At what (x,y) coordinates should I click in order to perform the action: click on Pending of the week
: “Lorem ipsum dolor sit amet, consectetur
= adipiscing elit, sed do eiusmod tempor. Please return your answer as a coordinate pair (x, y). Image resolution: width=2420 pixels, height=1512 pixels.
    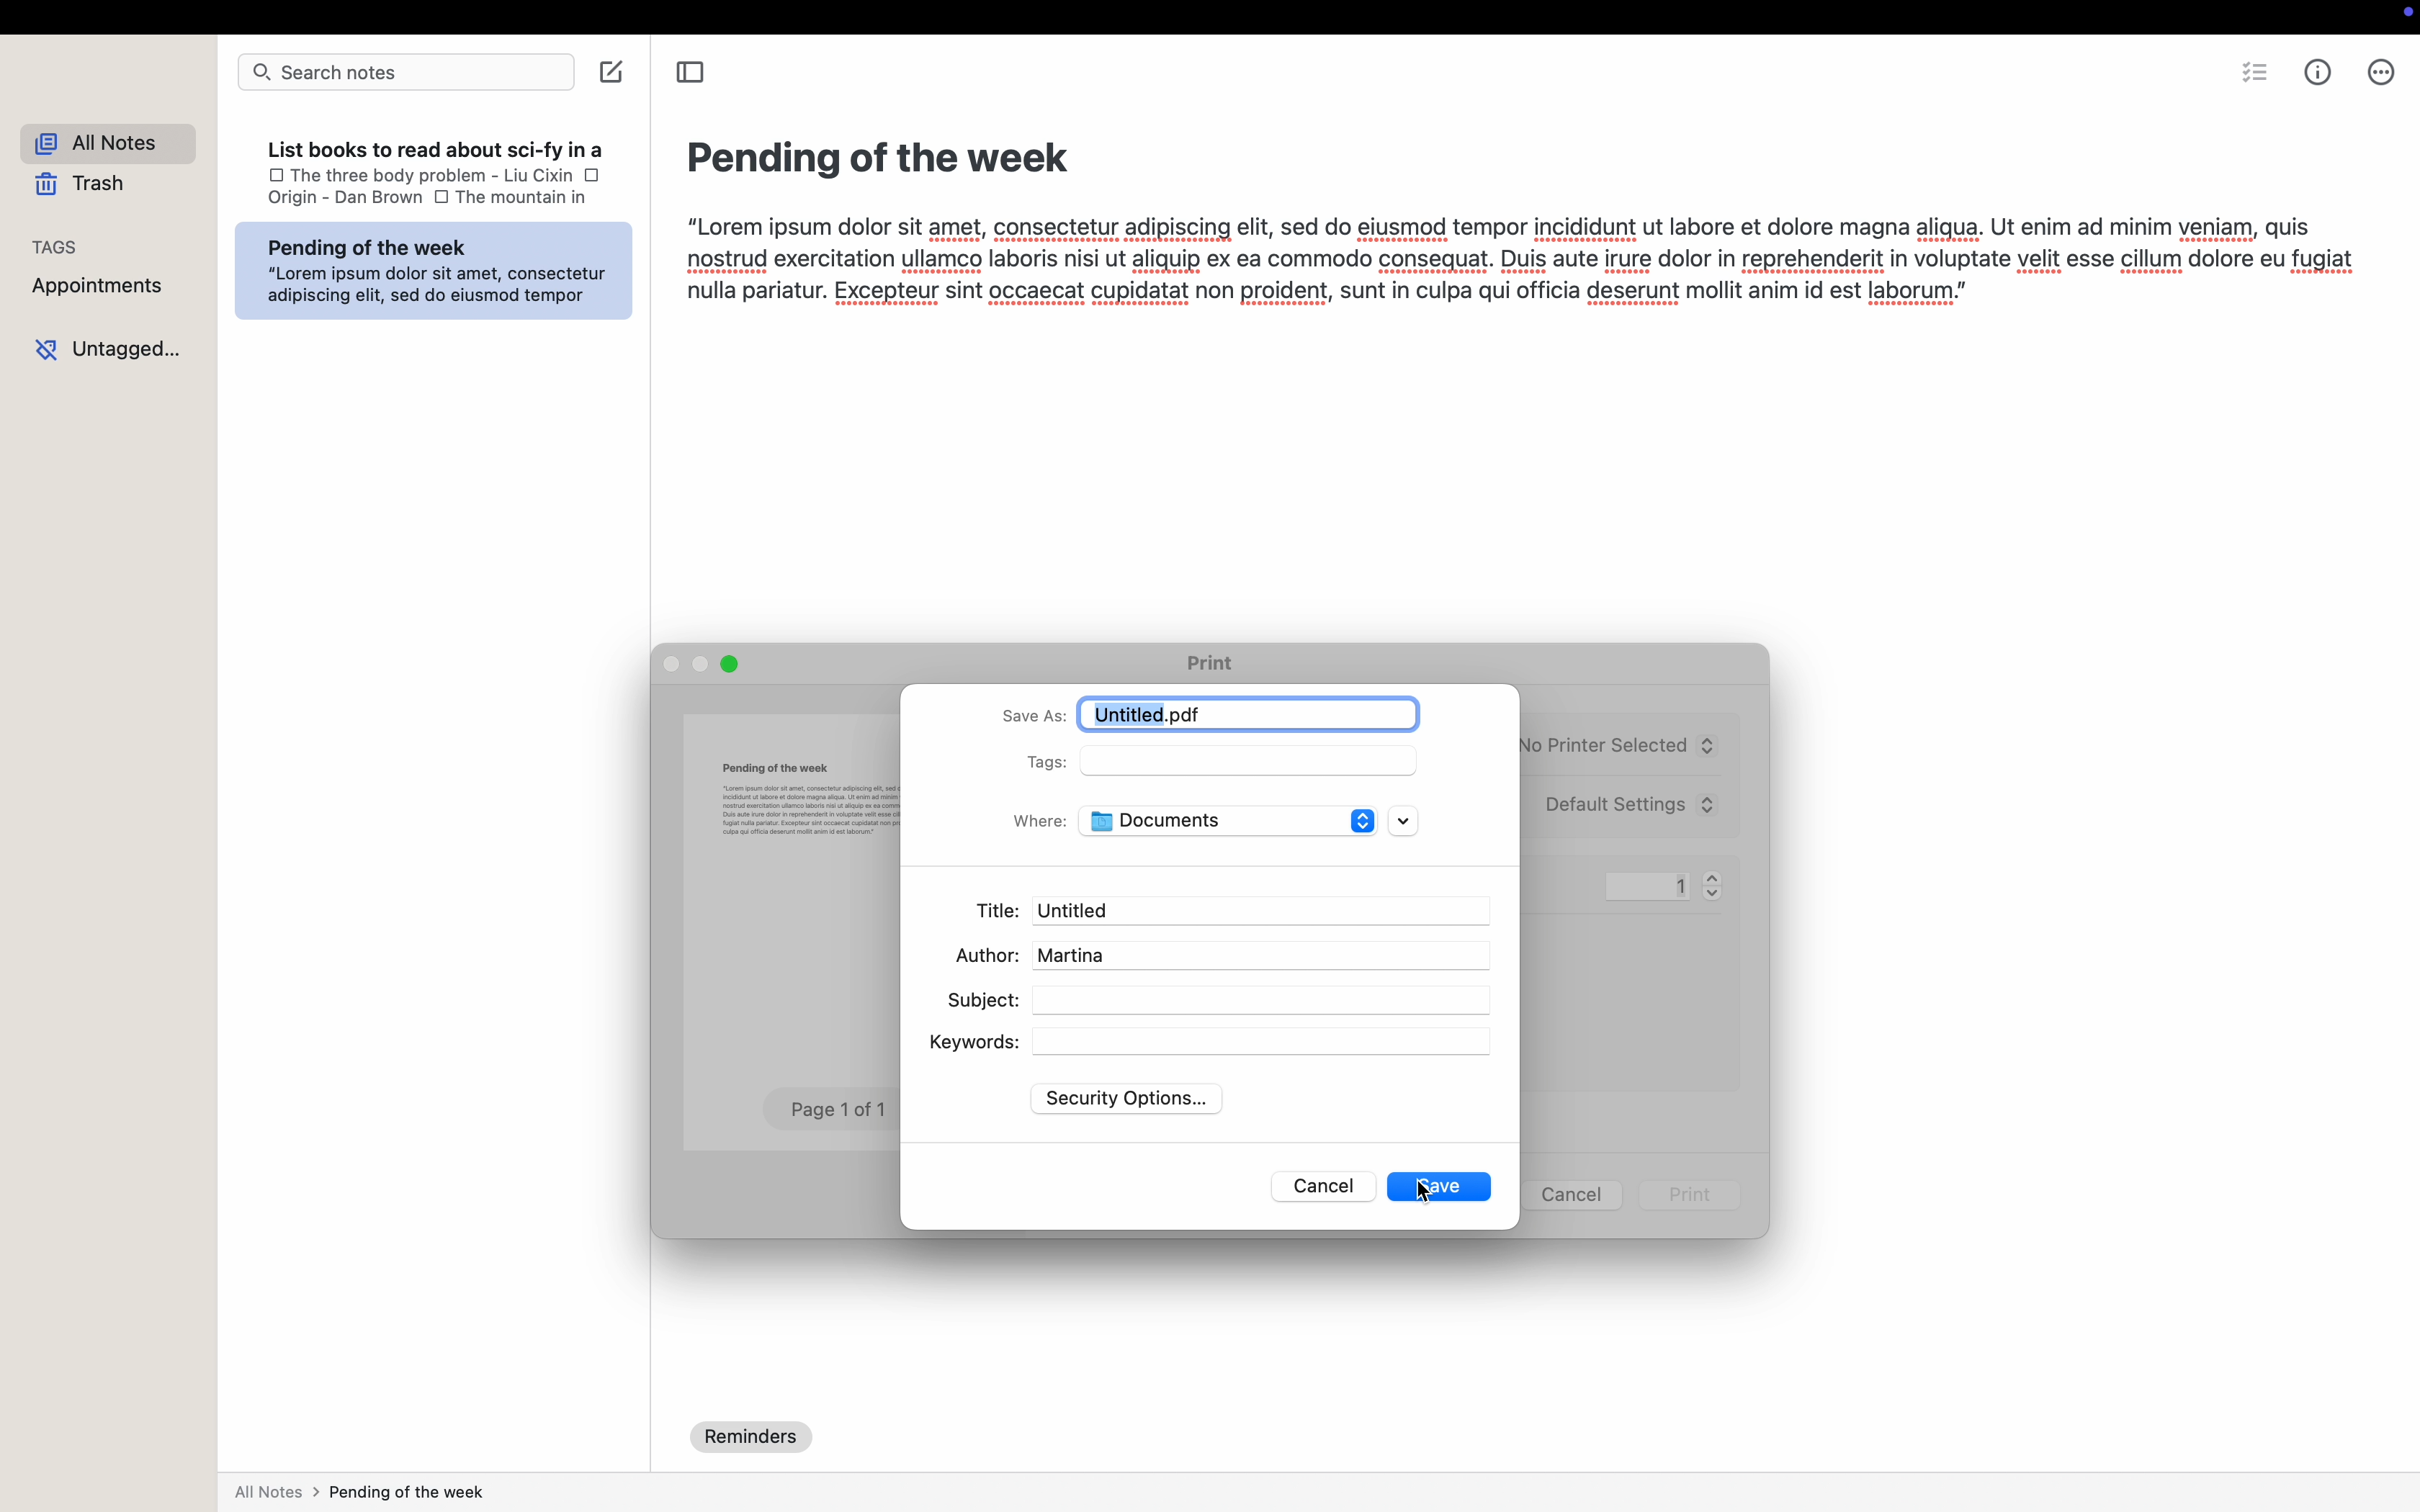
    Looking at the image, I should click on (438, 275).